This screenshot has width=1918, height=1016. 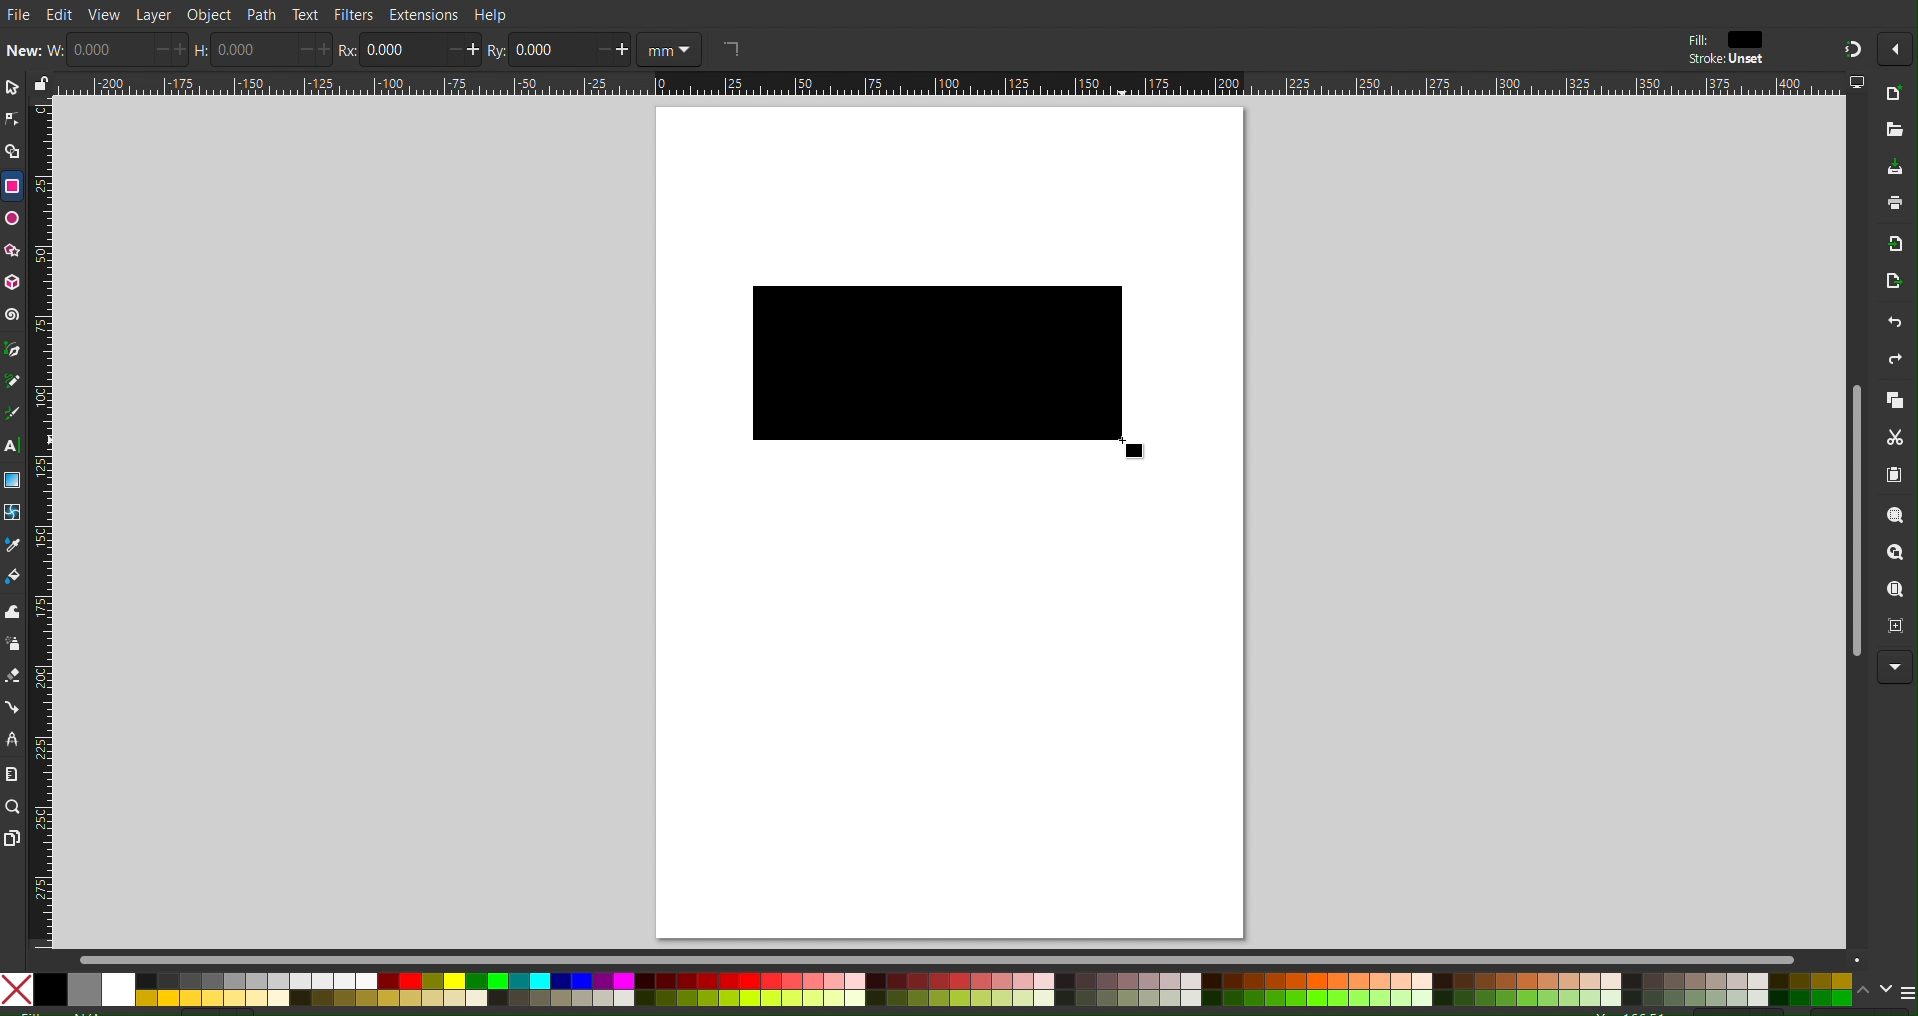 I want to click on Tweak Tool, so click(x=12, y=615).